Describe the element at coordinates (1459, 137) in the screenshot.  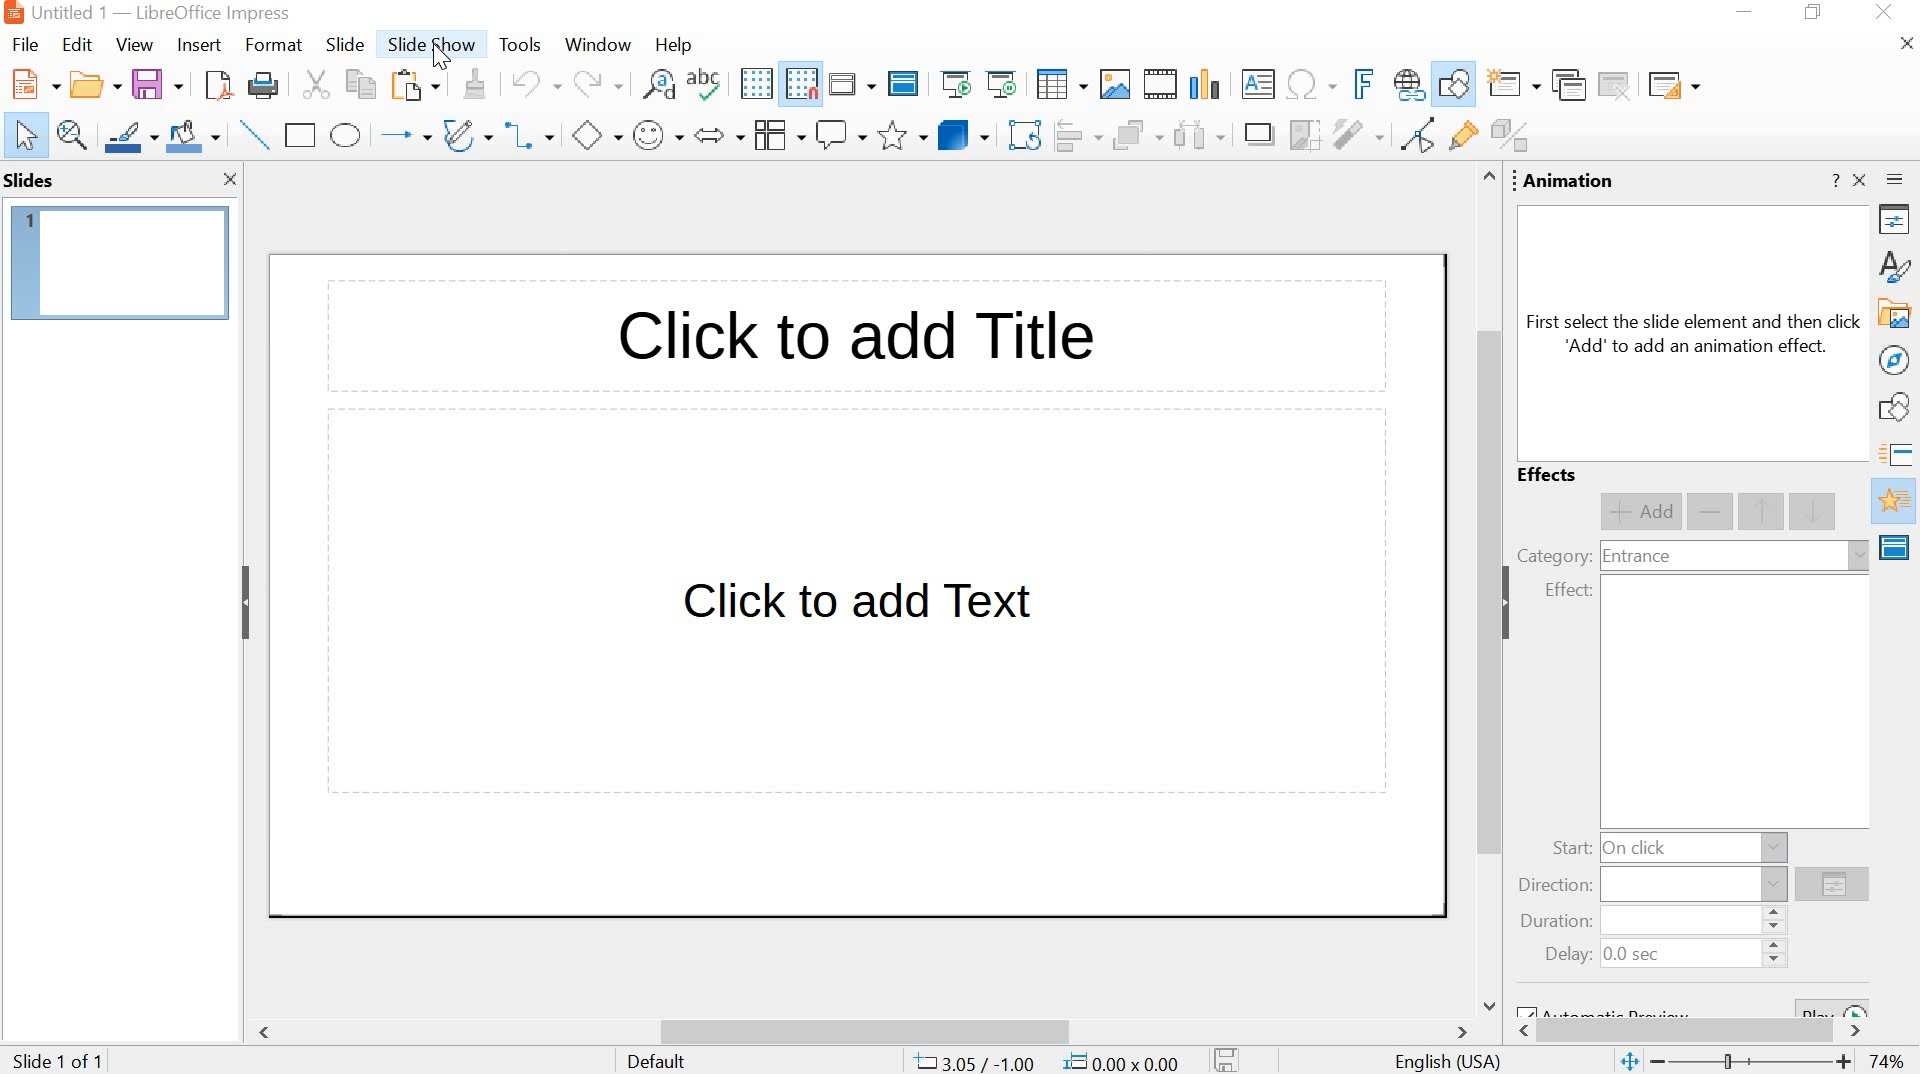
I see `show gluepoint functions` at that location.